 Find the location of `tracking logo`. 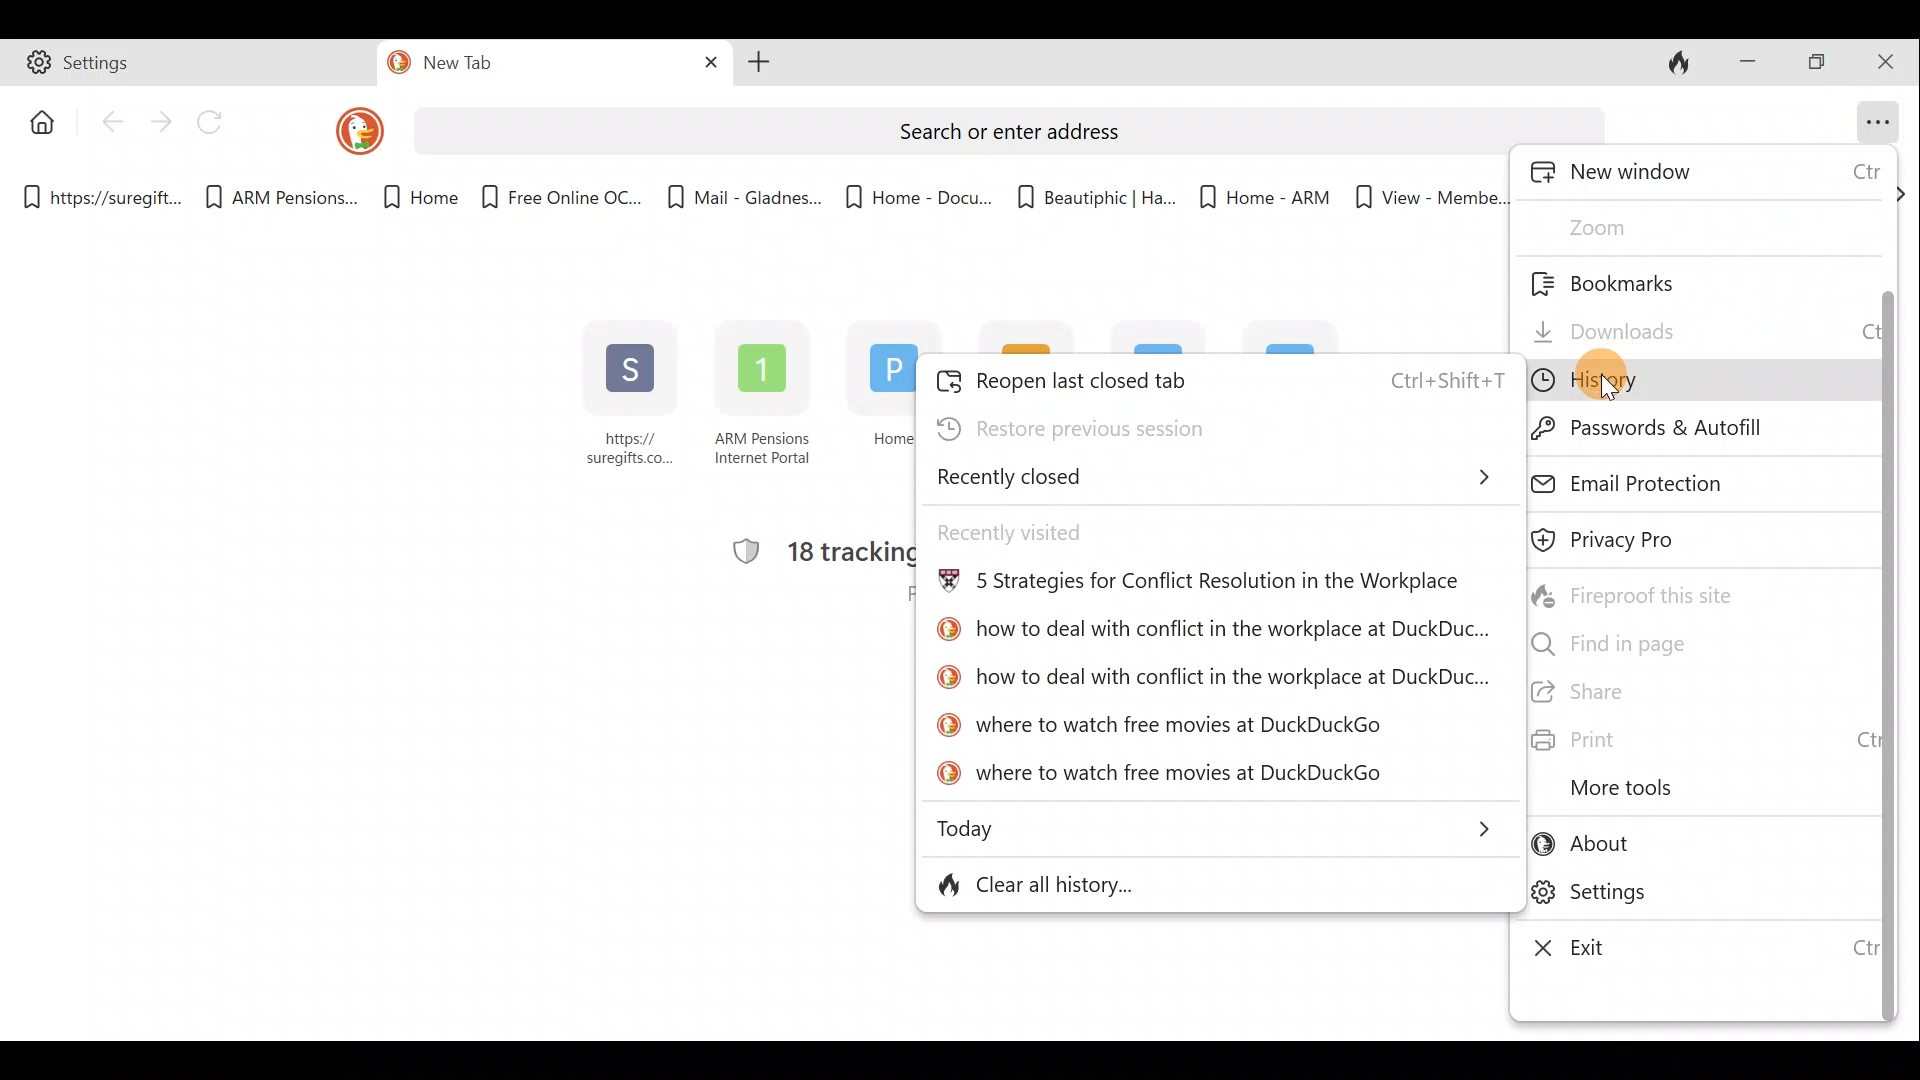

tracking logo is located at coordinates (736, 552).